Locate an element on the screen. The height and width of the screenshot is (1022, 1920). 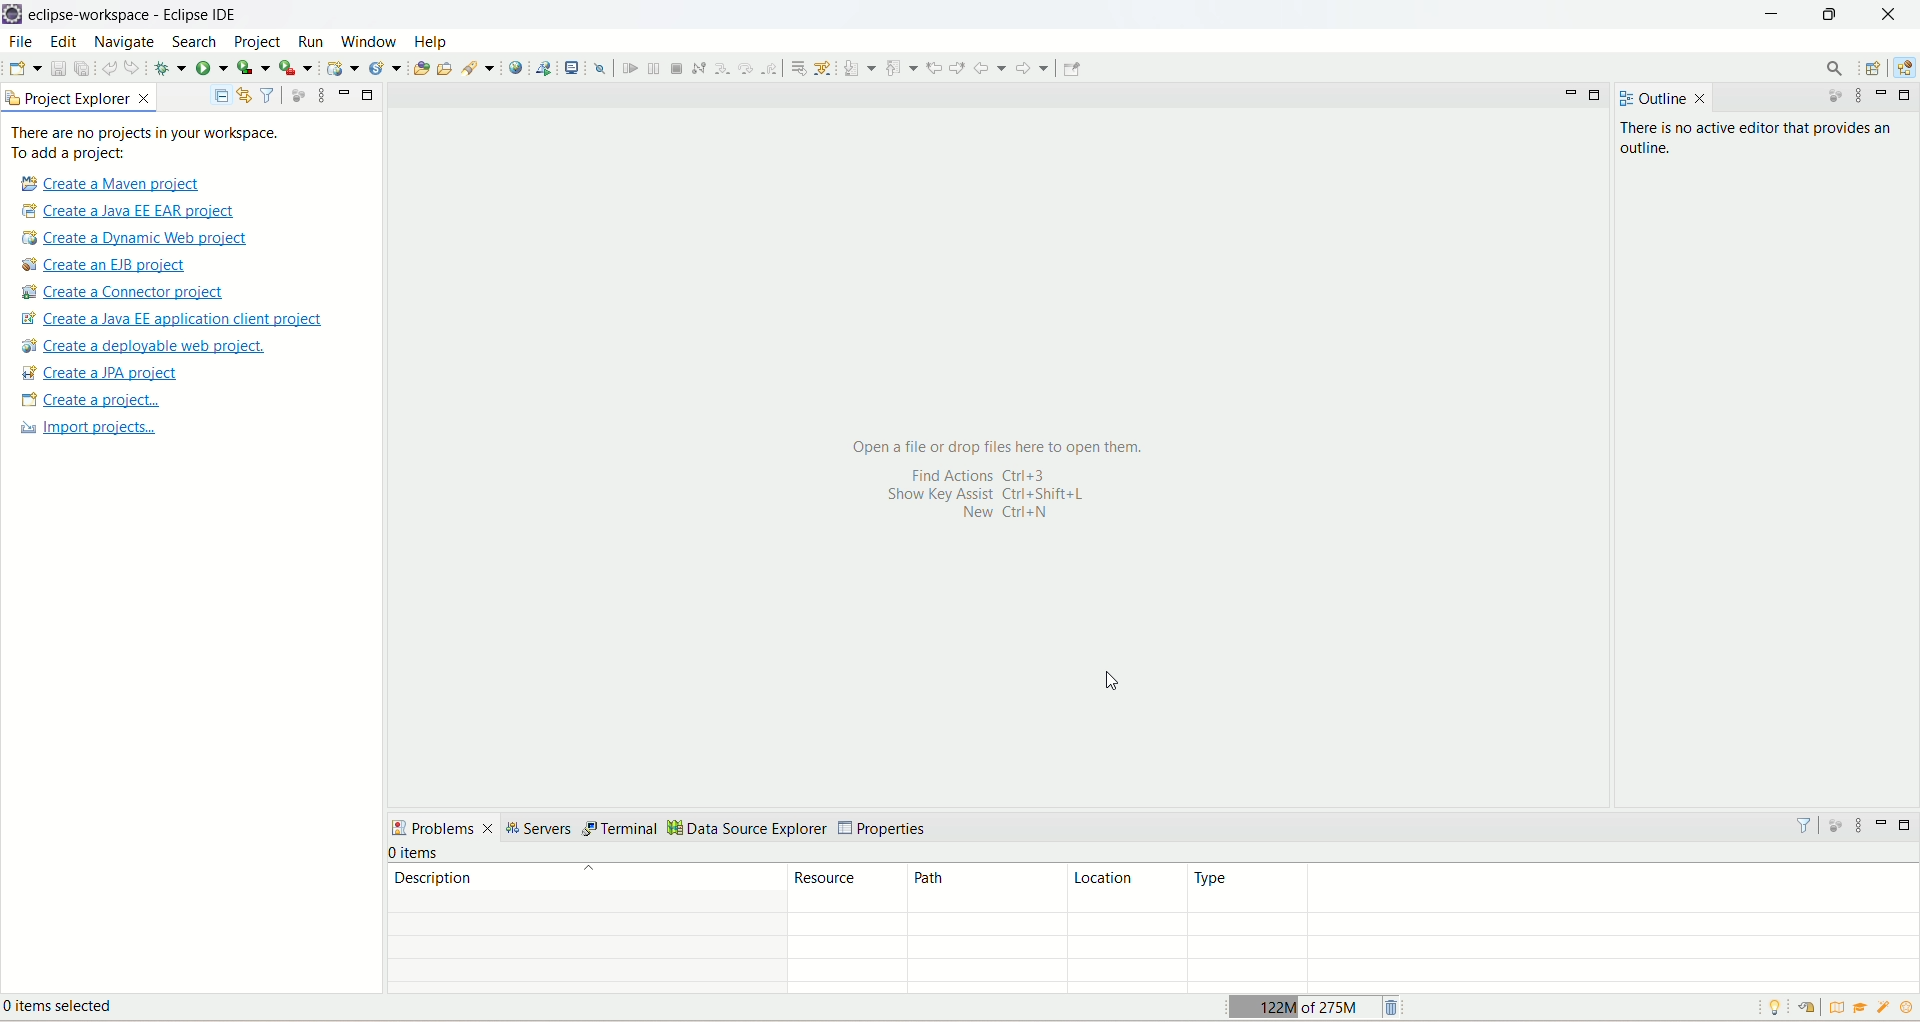
what's new is located at coordinates (1885, 1010).